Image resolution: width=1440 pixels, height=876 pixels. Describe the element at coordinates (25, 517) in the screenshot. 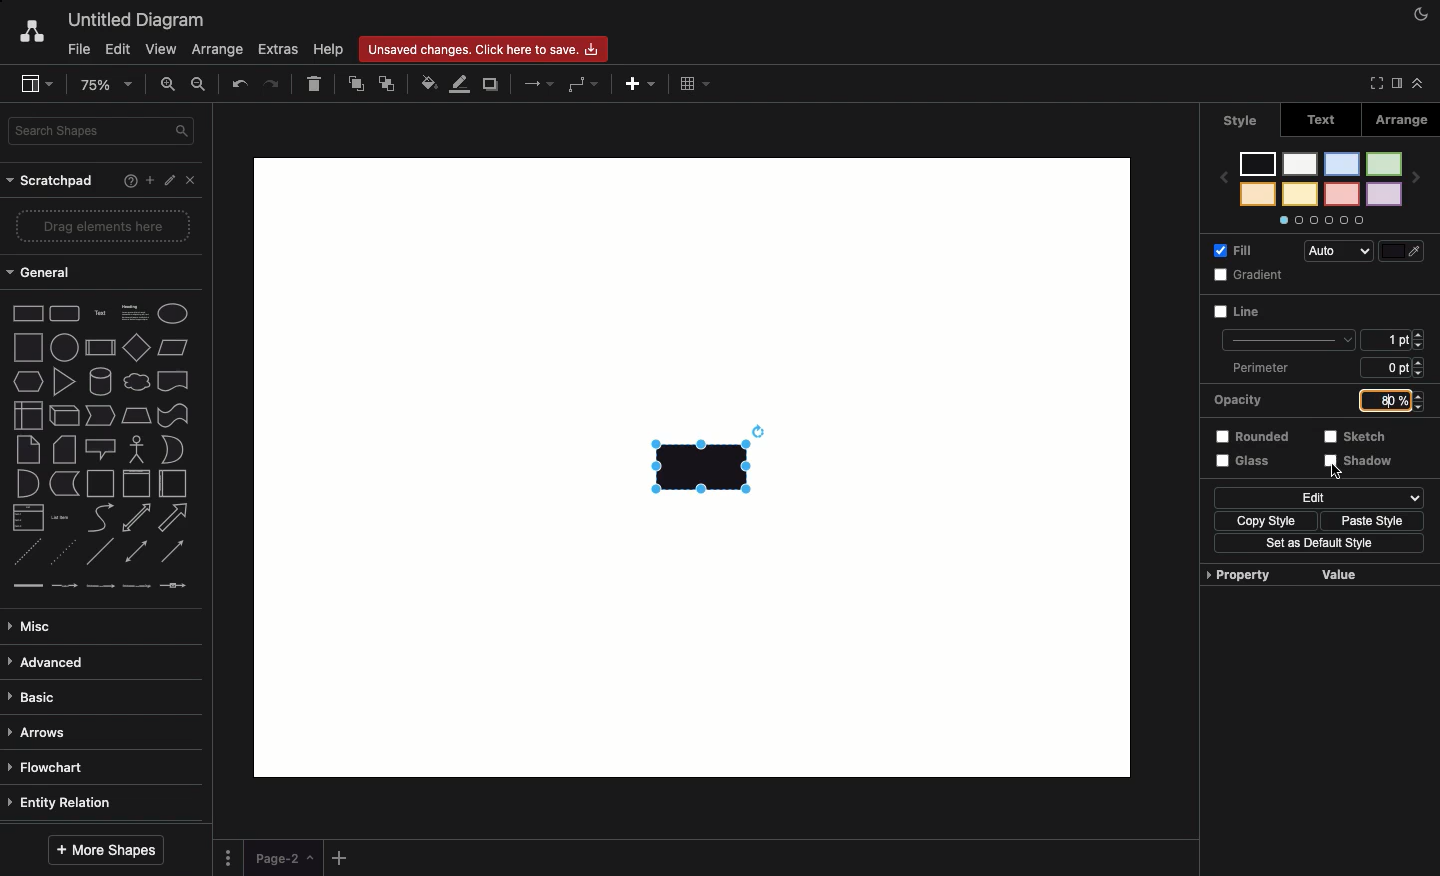

I see `list` at that location.